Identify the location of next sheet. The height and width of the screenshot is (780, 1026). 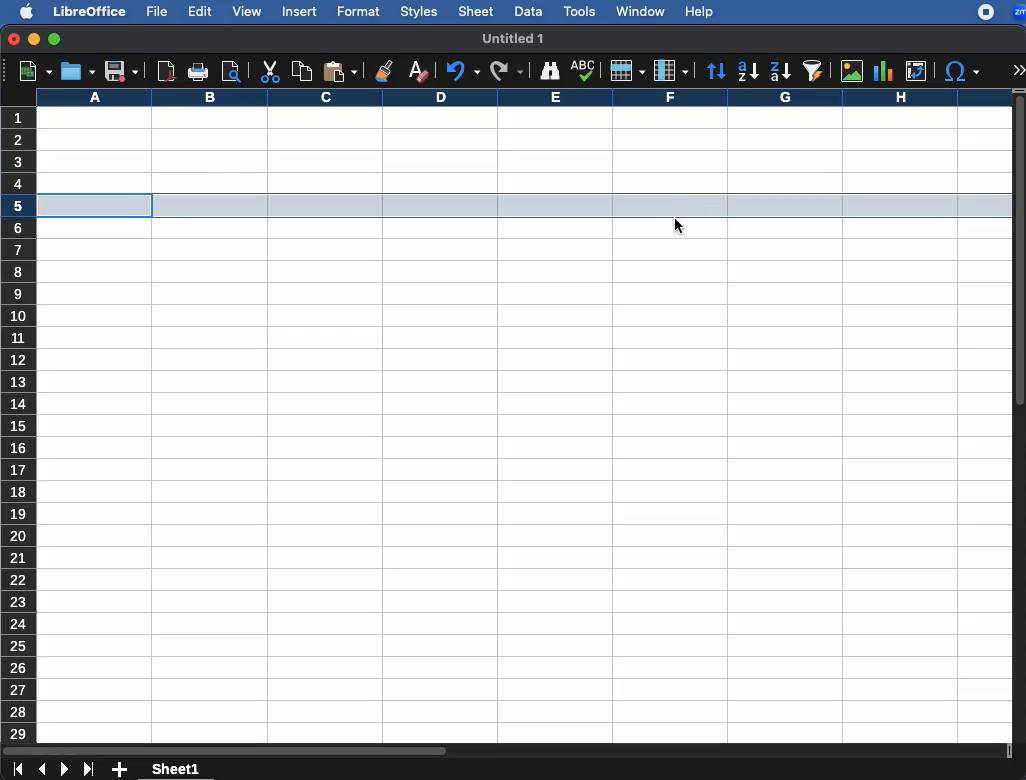
(62, 770).